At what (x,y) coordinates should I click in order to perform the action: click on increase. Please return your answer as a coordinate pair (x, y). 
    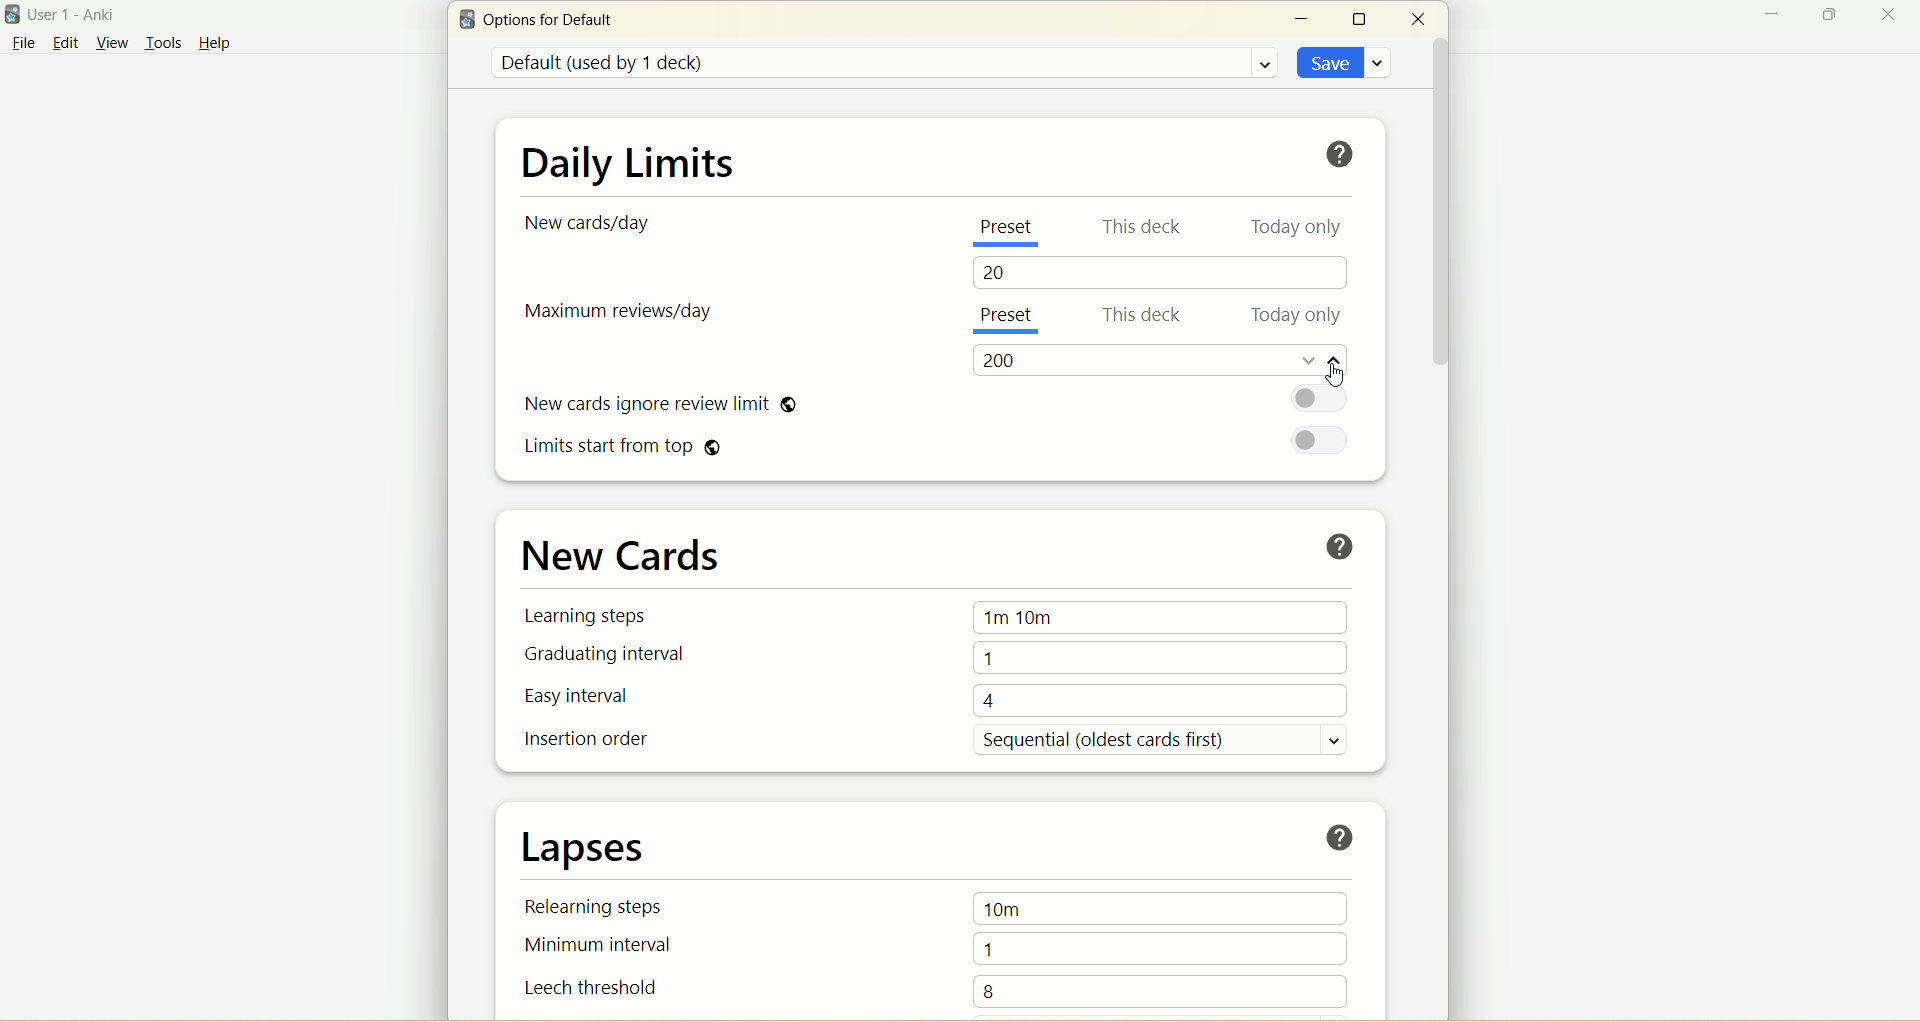
    Looking at the image, I should click on (1339, 364).